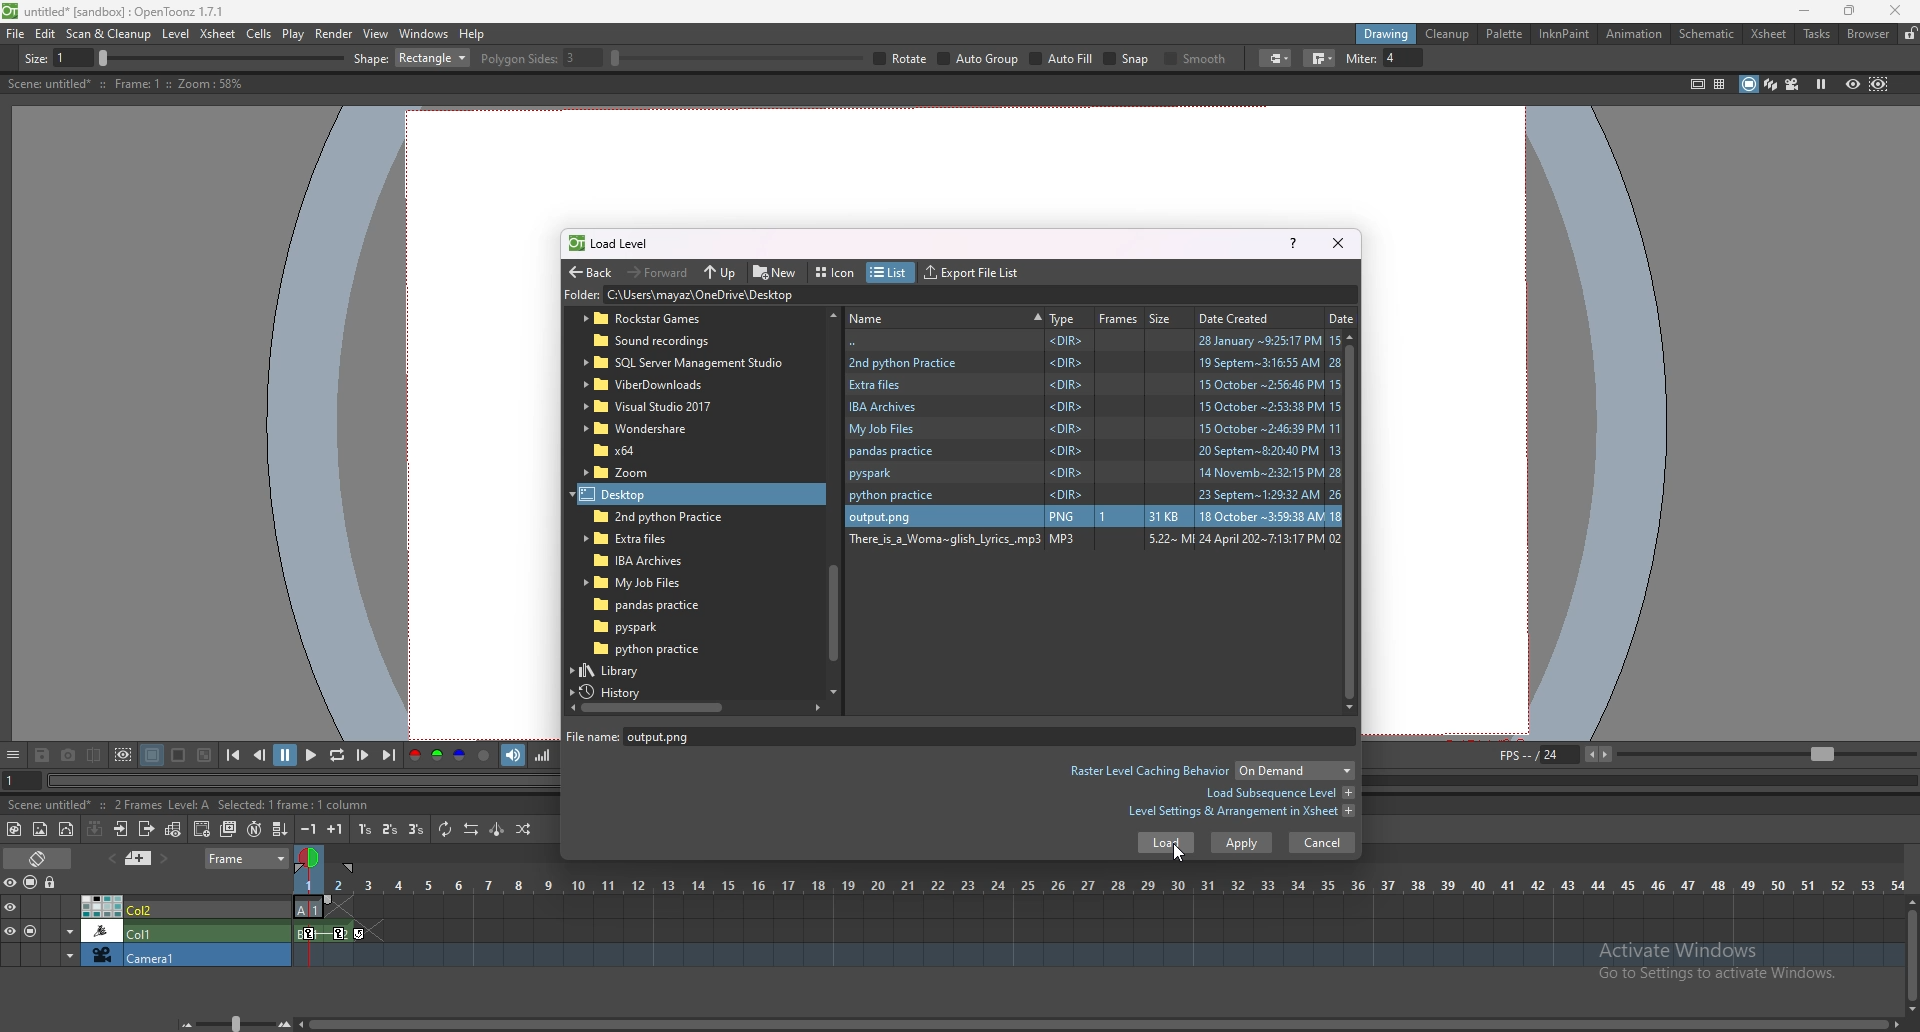  I want to click on safe area, so click(1697, 83).